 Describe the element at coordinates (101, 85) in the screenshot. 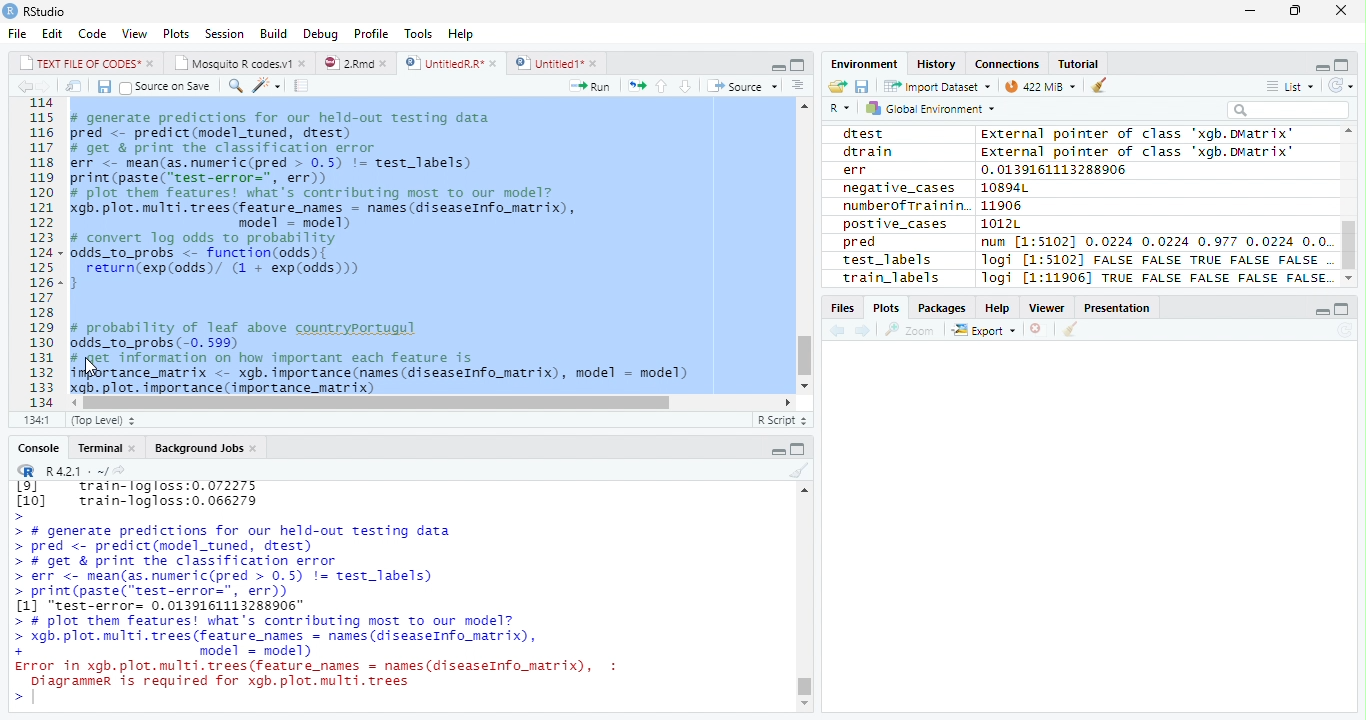

I see `Save` at that location.